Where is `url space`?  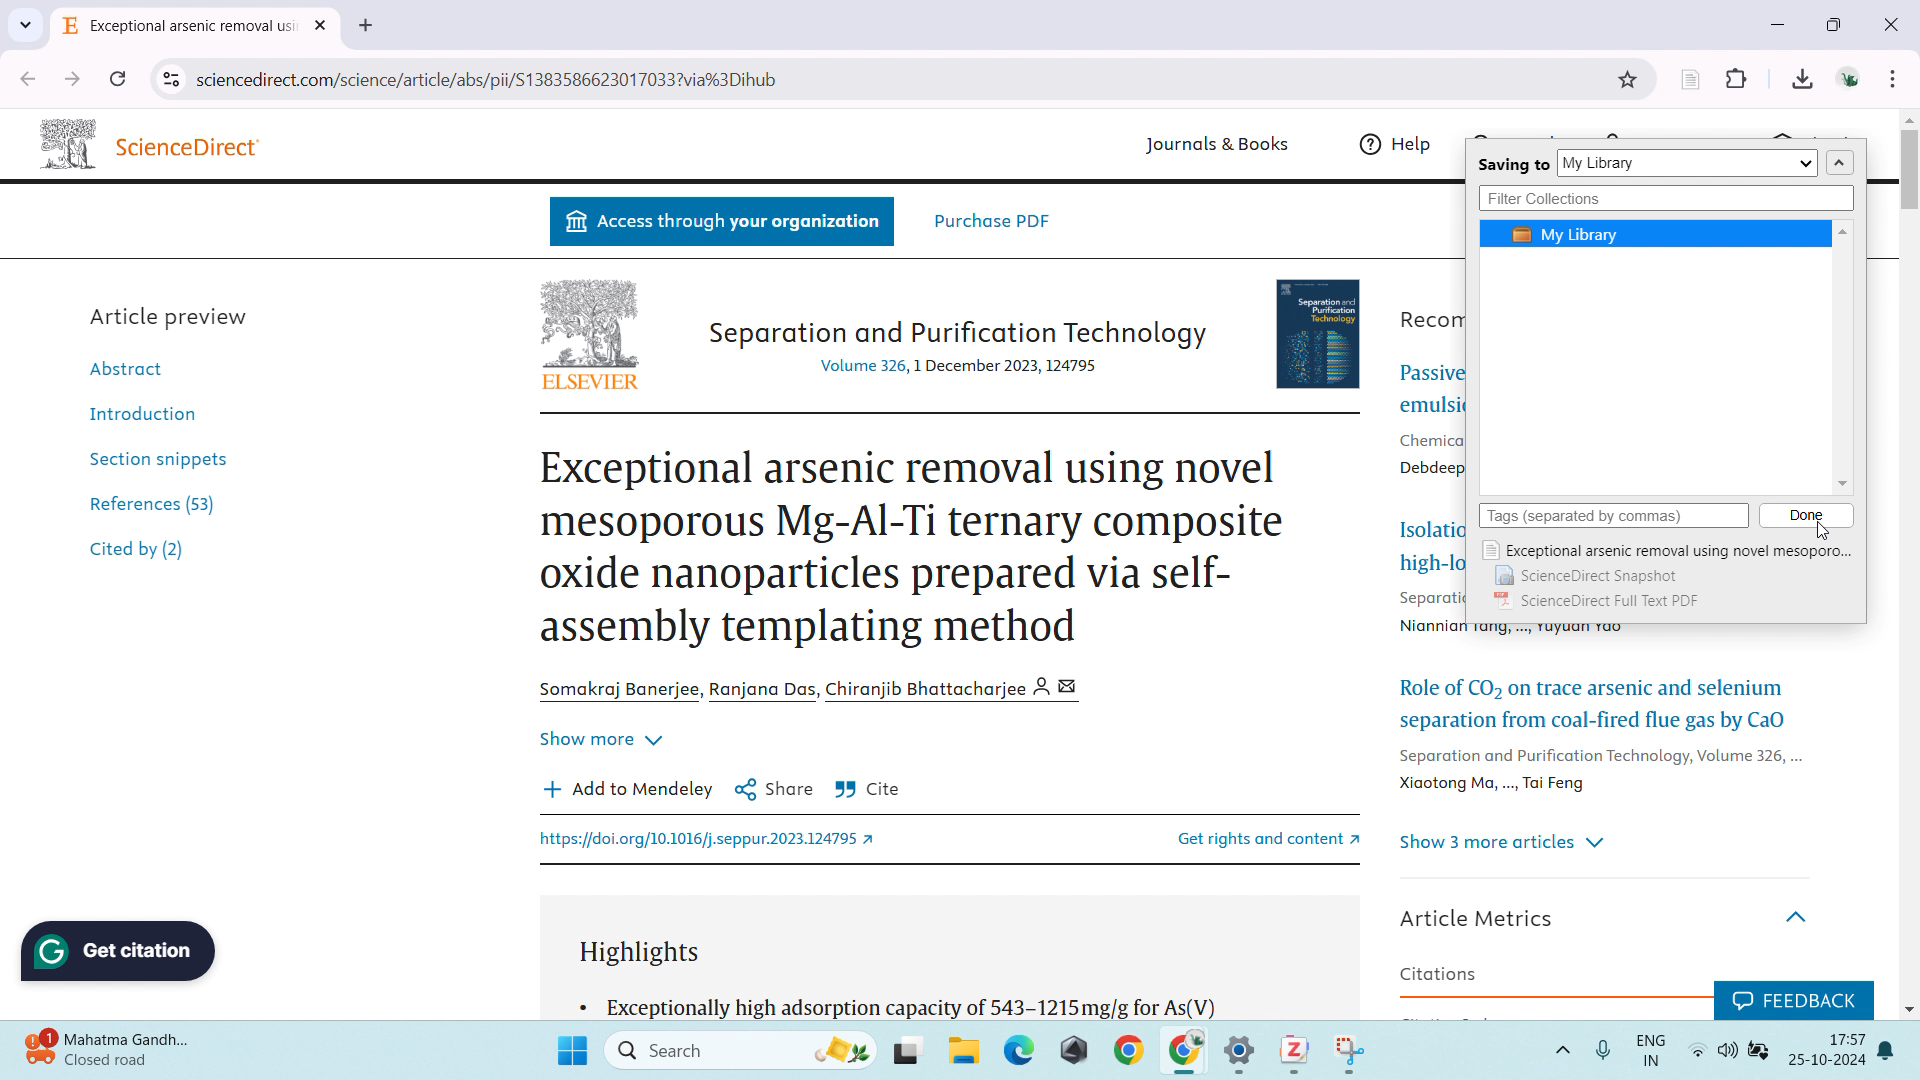 url space is located at coordinates (900, 79).